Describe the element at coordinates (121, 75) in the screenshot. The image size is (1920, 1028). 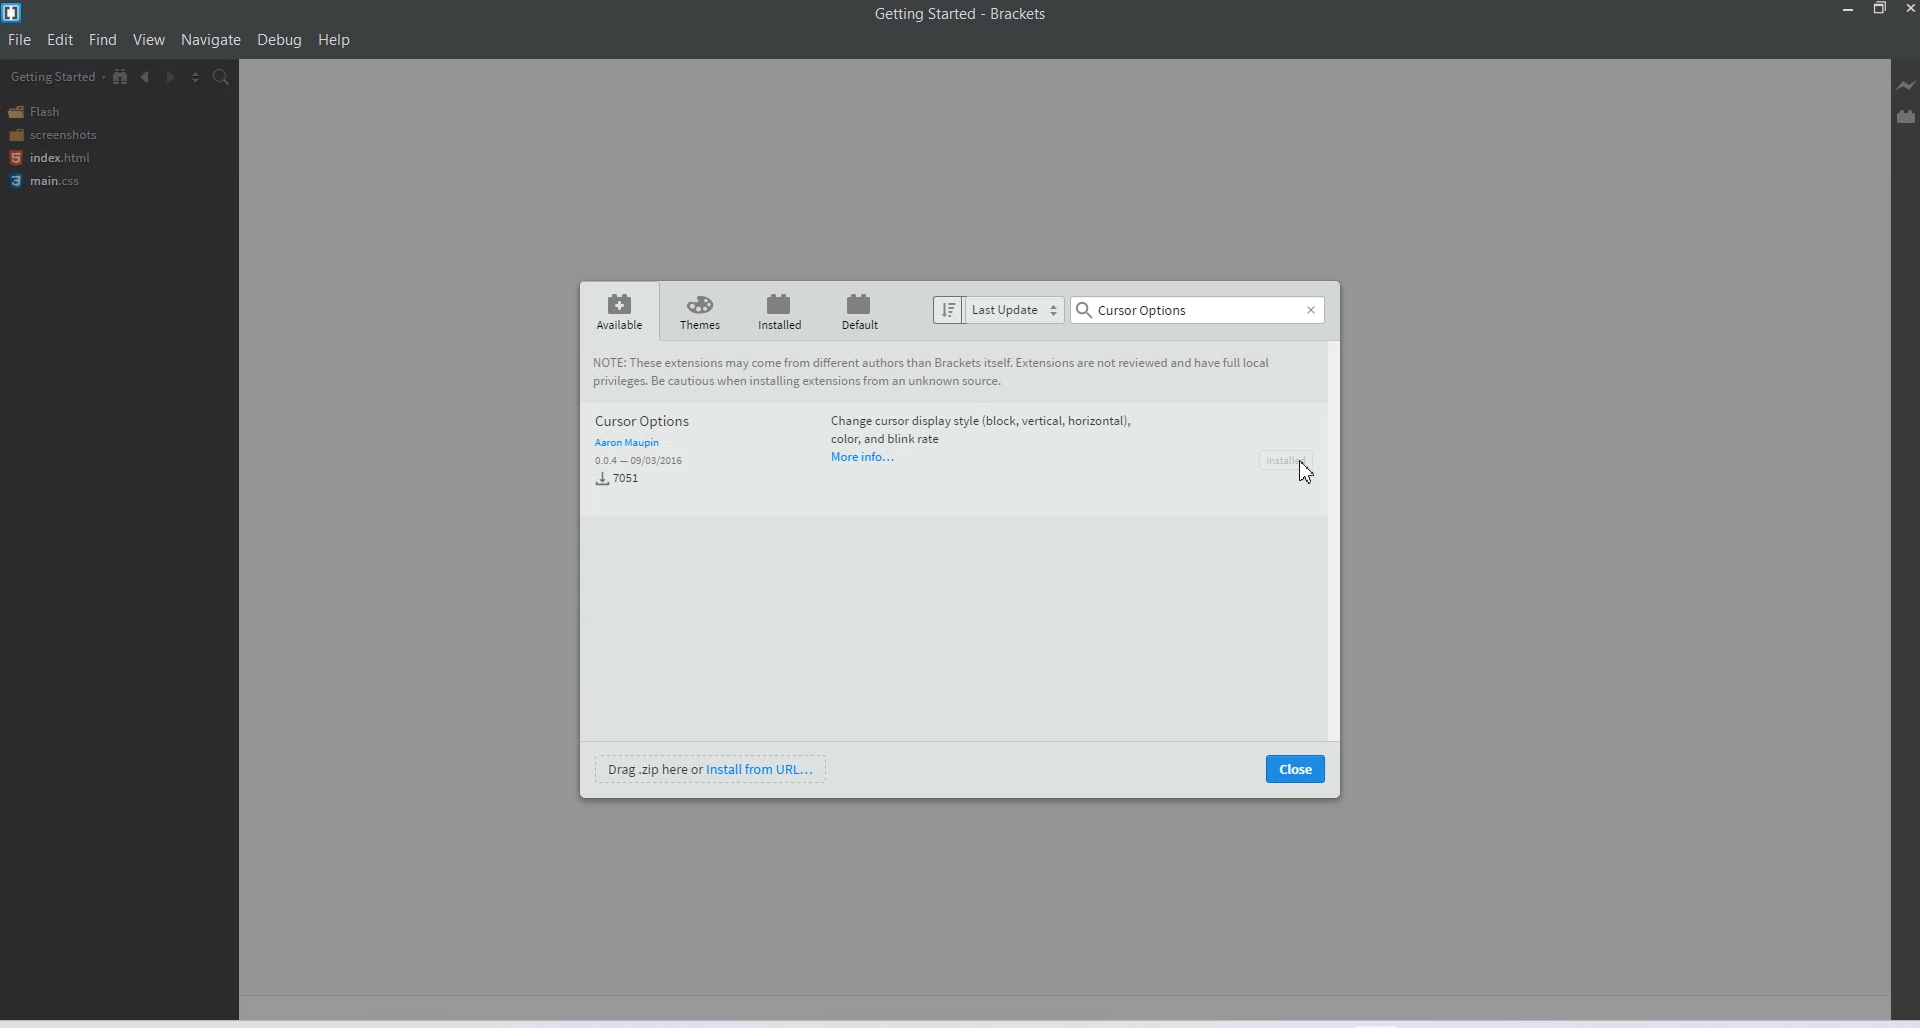
I see `Show file in Tree` at that location.